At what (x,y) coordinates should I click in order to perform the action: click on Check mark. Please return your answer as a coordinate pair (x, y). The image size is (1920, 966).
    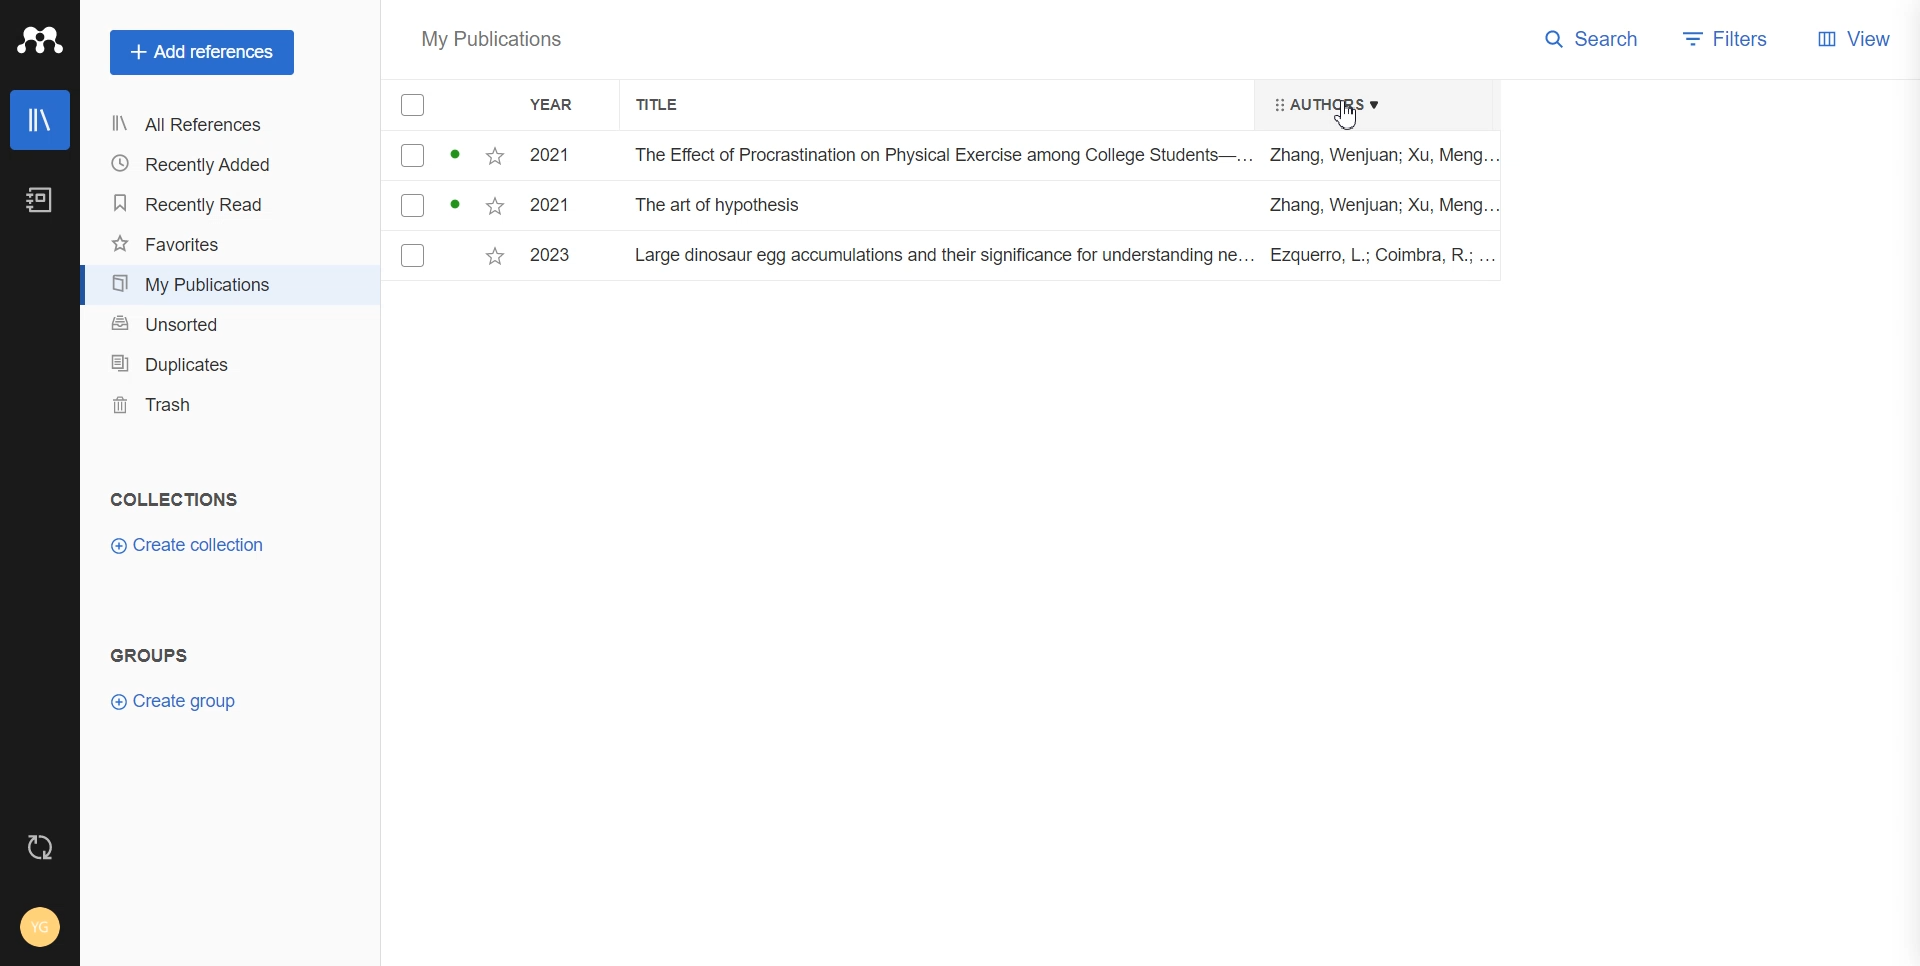
    Looking at the image, I should click on (415, 105).